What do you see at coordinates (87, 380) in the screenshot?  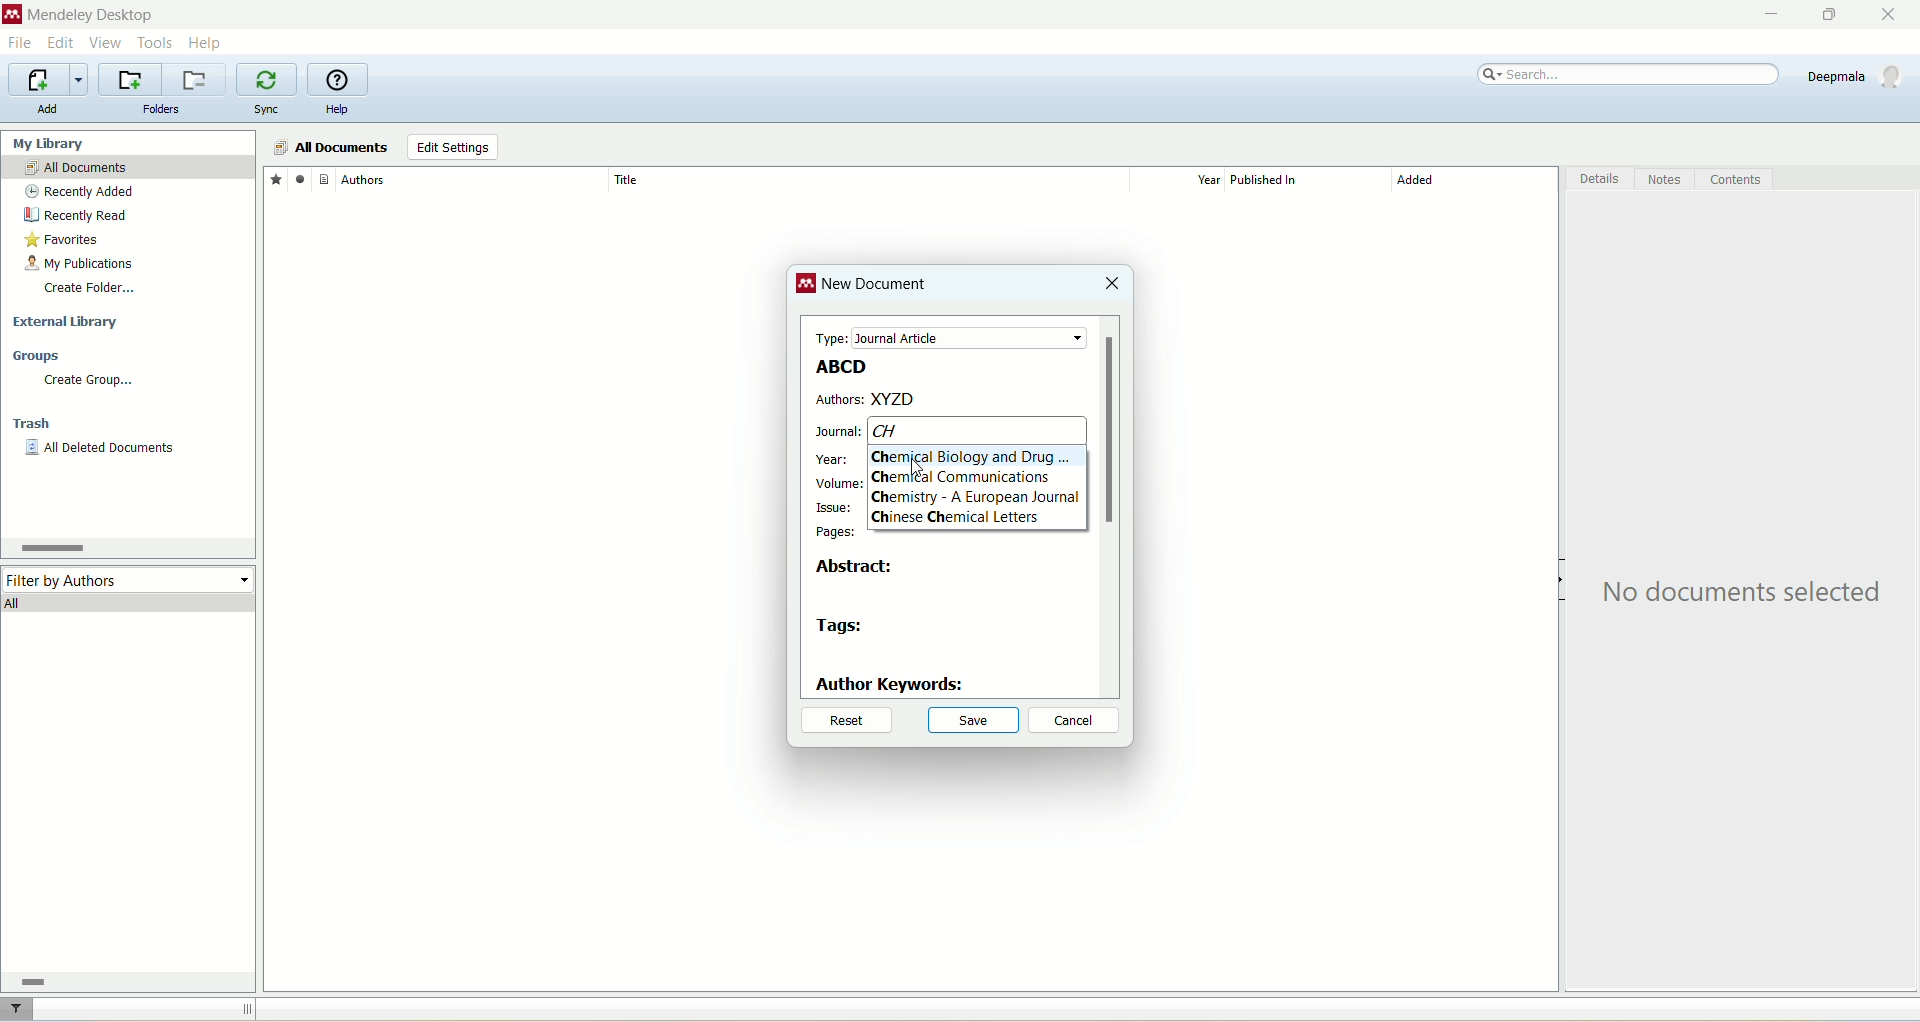 I see `create group` at bounding box center [87, 380].